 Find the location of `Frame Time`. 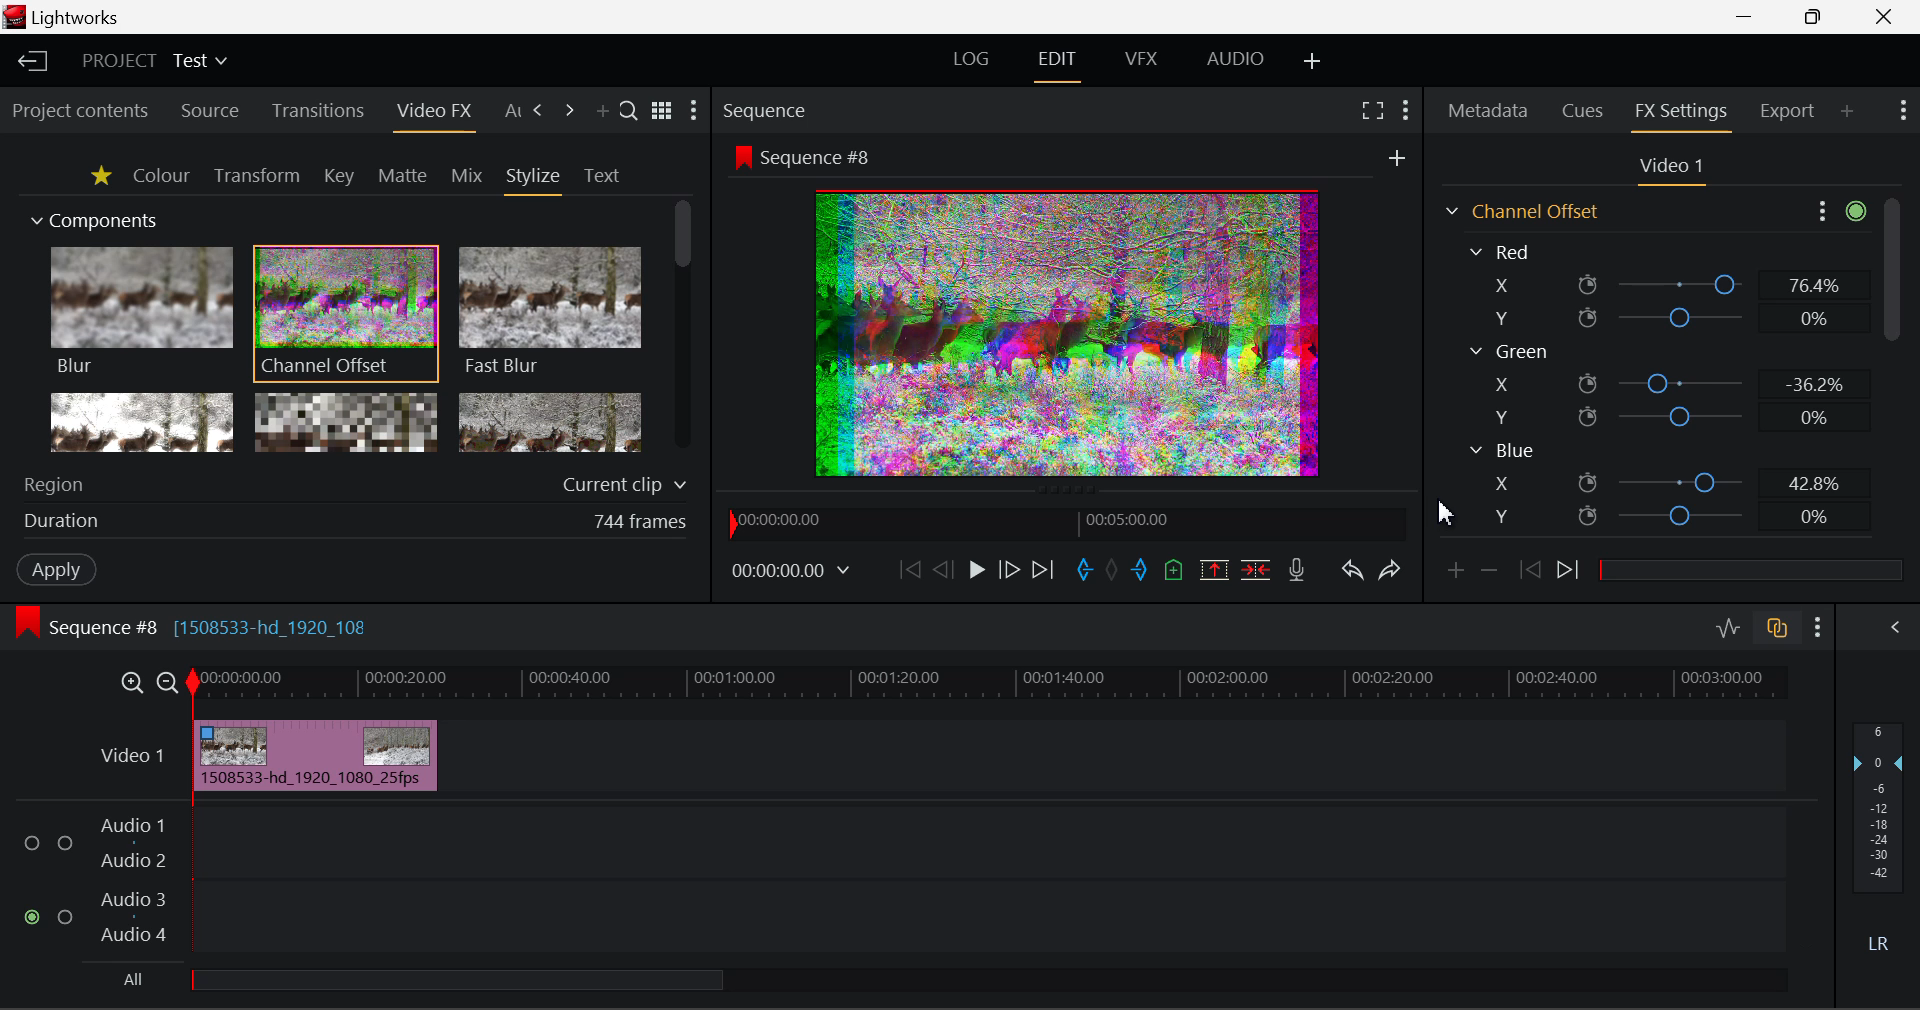

Frame Time is located at coordinates (791, 573).